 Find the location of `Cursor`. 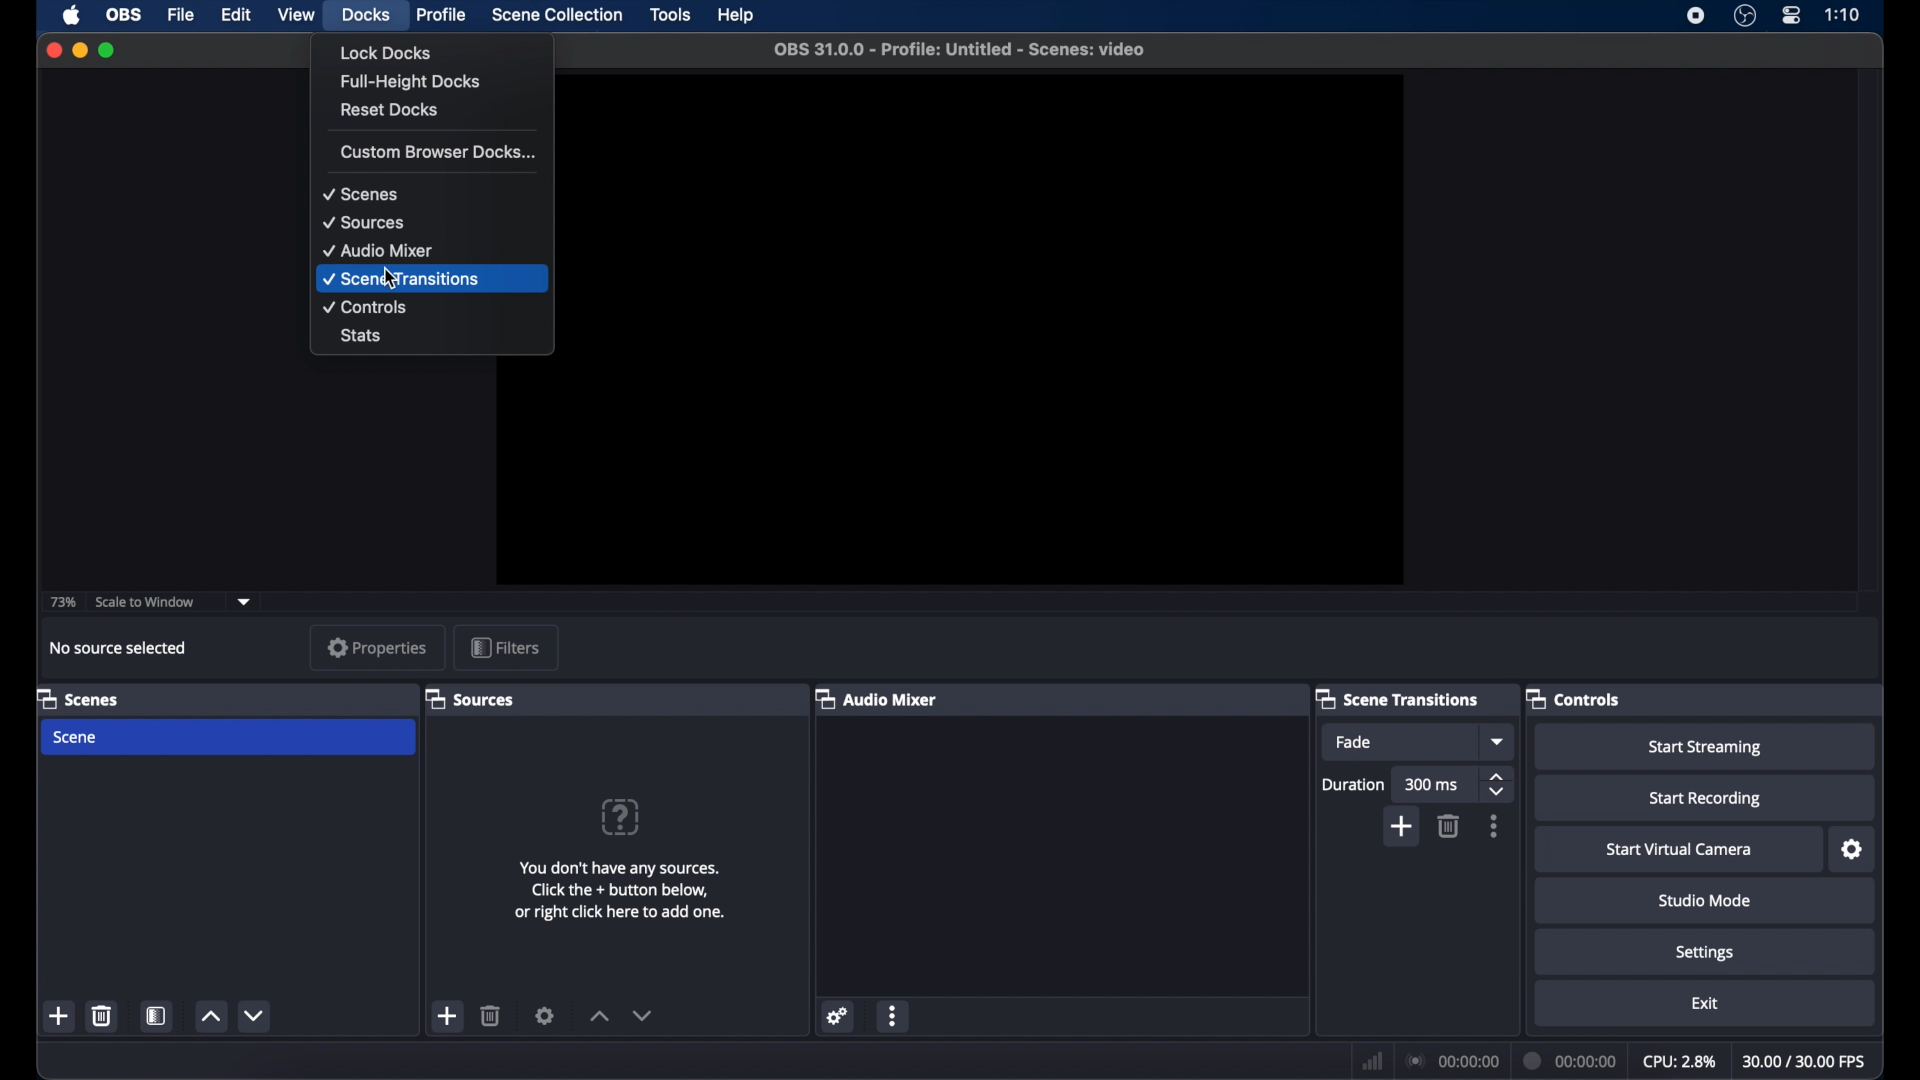

Cursor is located at coordinates (389, 278).